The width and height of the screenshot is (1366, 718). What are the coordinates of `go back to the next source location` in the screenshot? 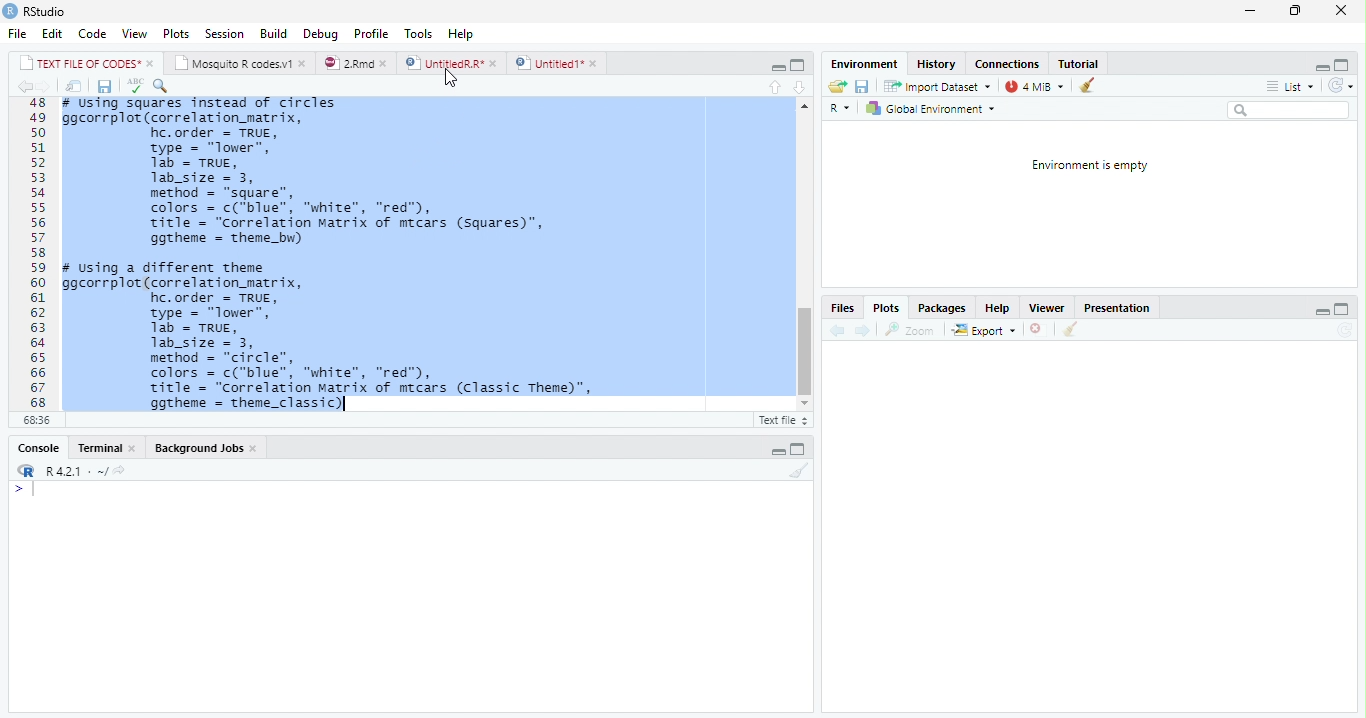 It's located at (50, 87).